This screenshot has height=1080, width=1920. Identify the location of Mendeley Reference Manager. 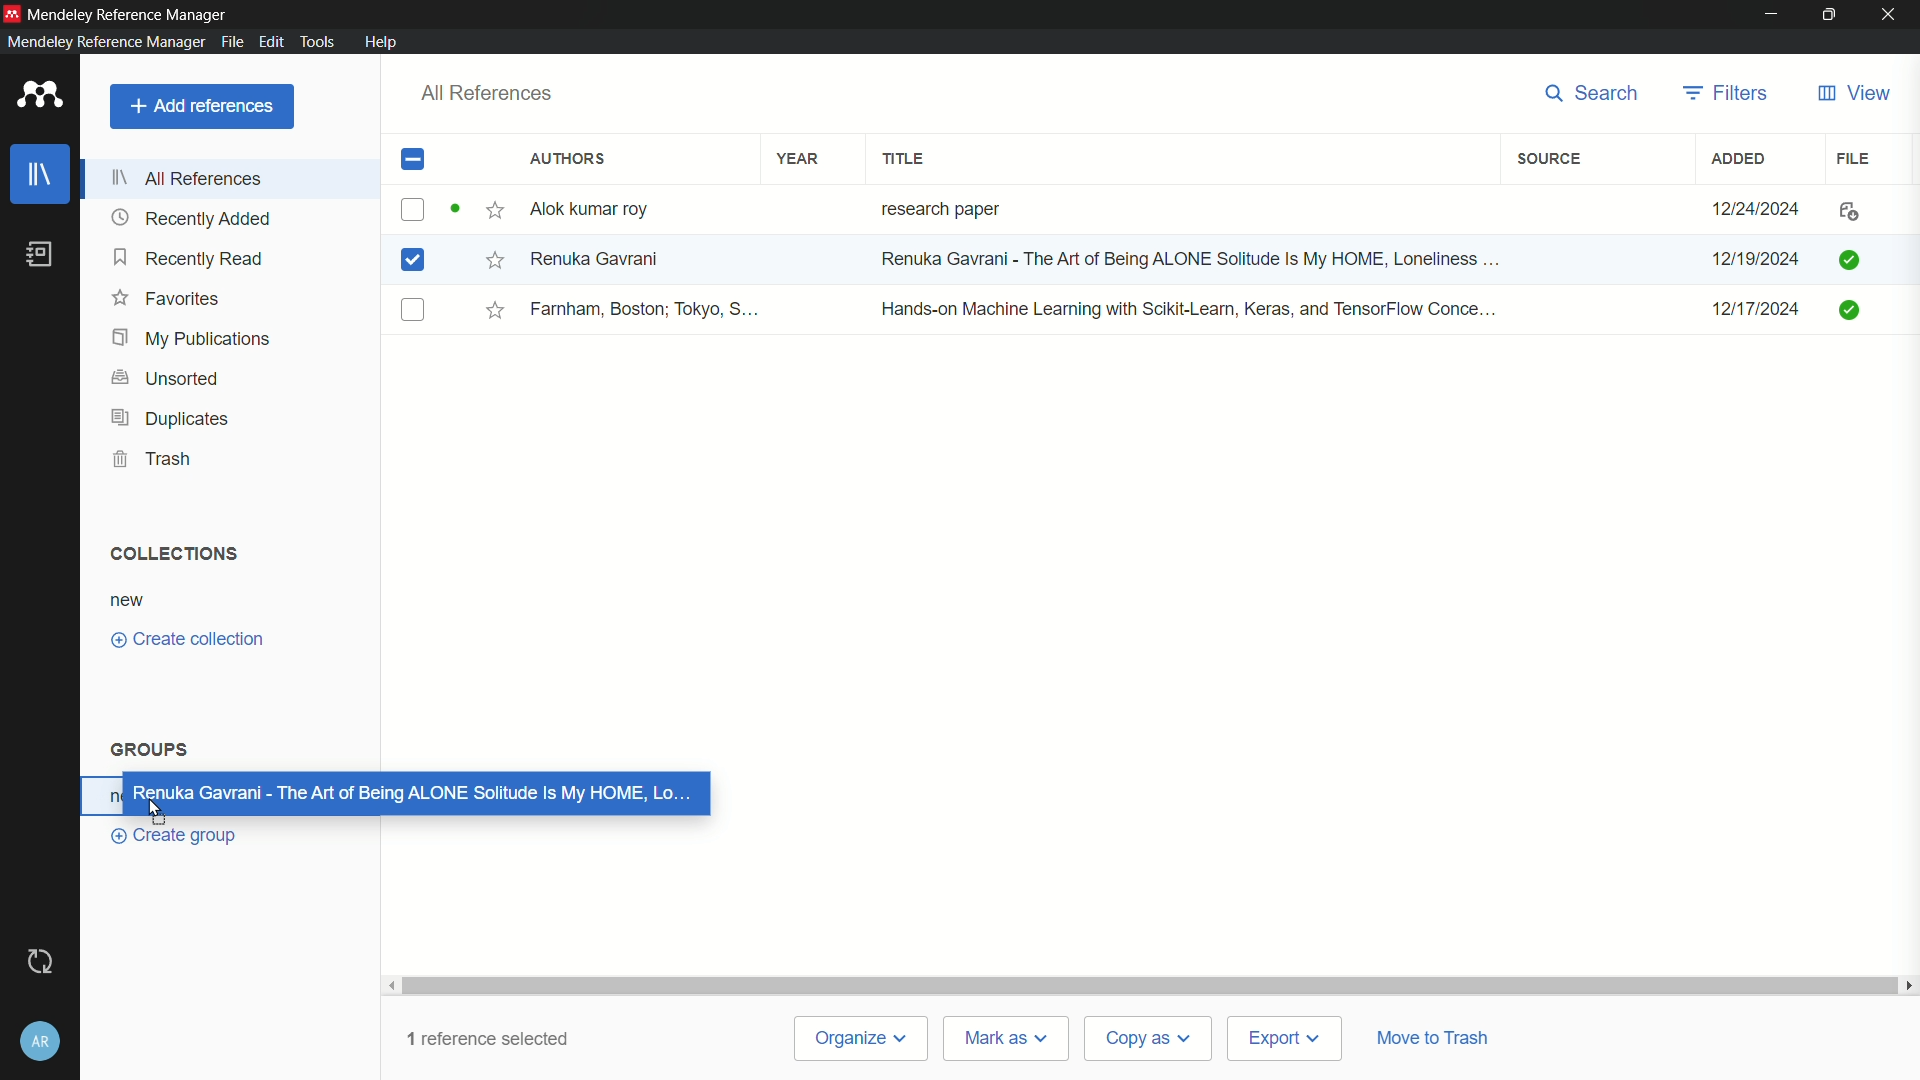
(130, 12).